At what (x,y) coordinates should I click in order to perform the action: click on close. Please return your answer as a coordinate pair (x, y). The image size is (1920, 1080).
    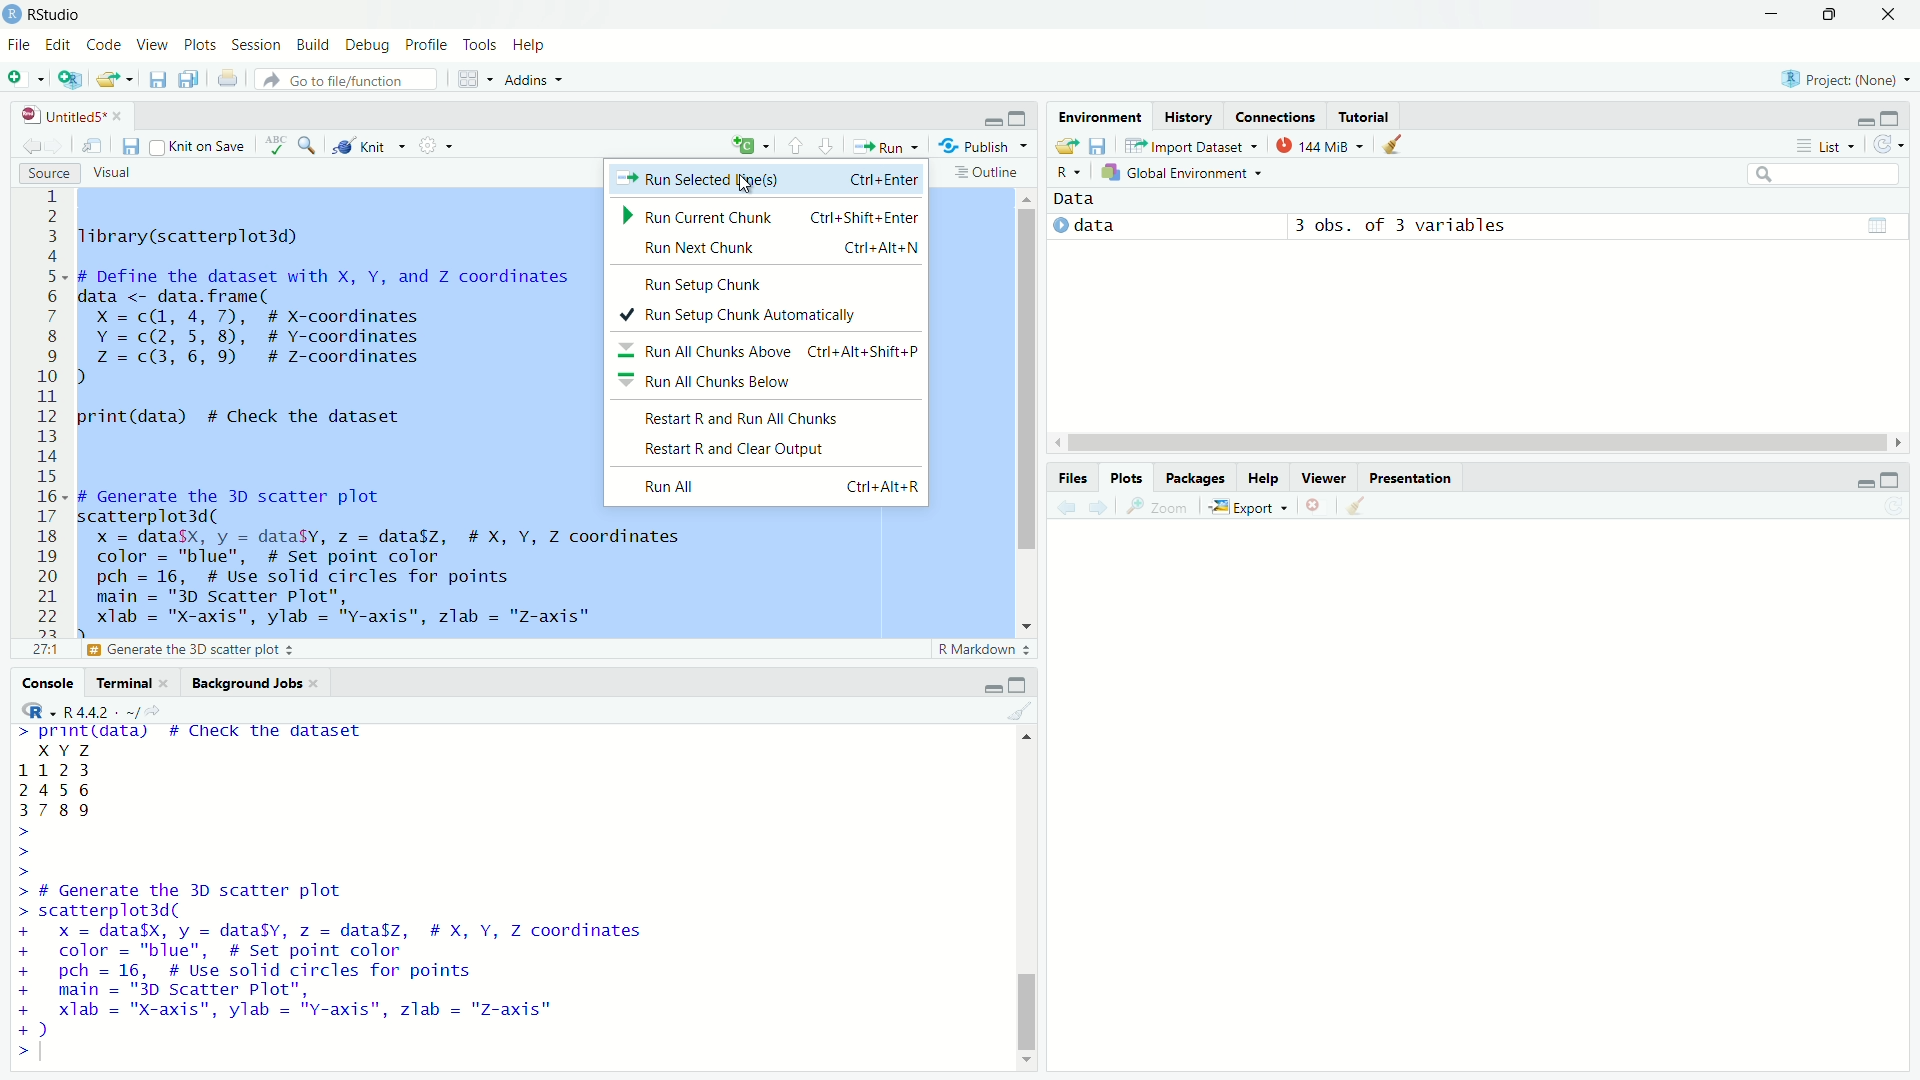
    Looking at the image, I should click on (1892, 16).